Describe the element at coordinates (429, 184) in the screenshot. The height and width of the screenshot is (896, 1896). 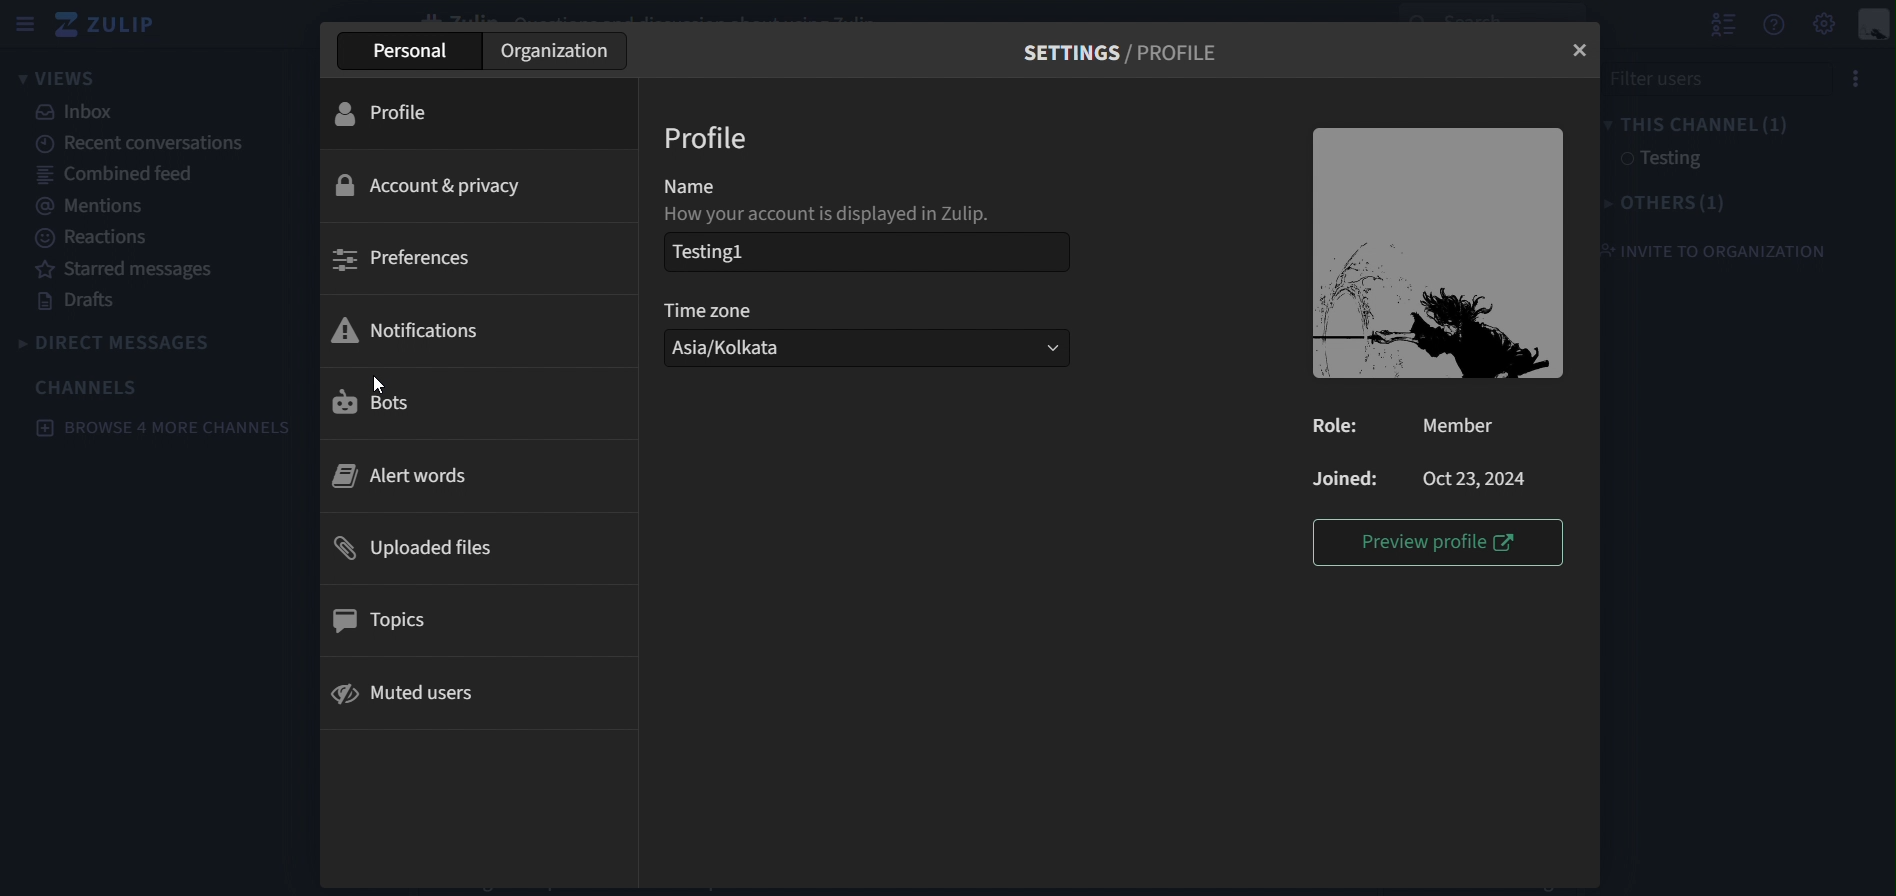
I see `account & privacy` at that location.